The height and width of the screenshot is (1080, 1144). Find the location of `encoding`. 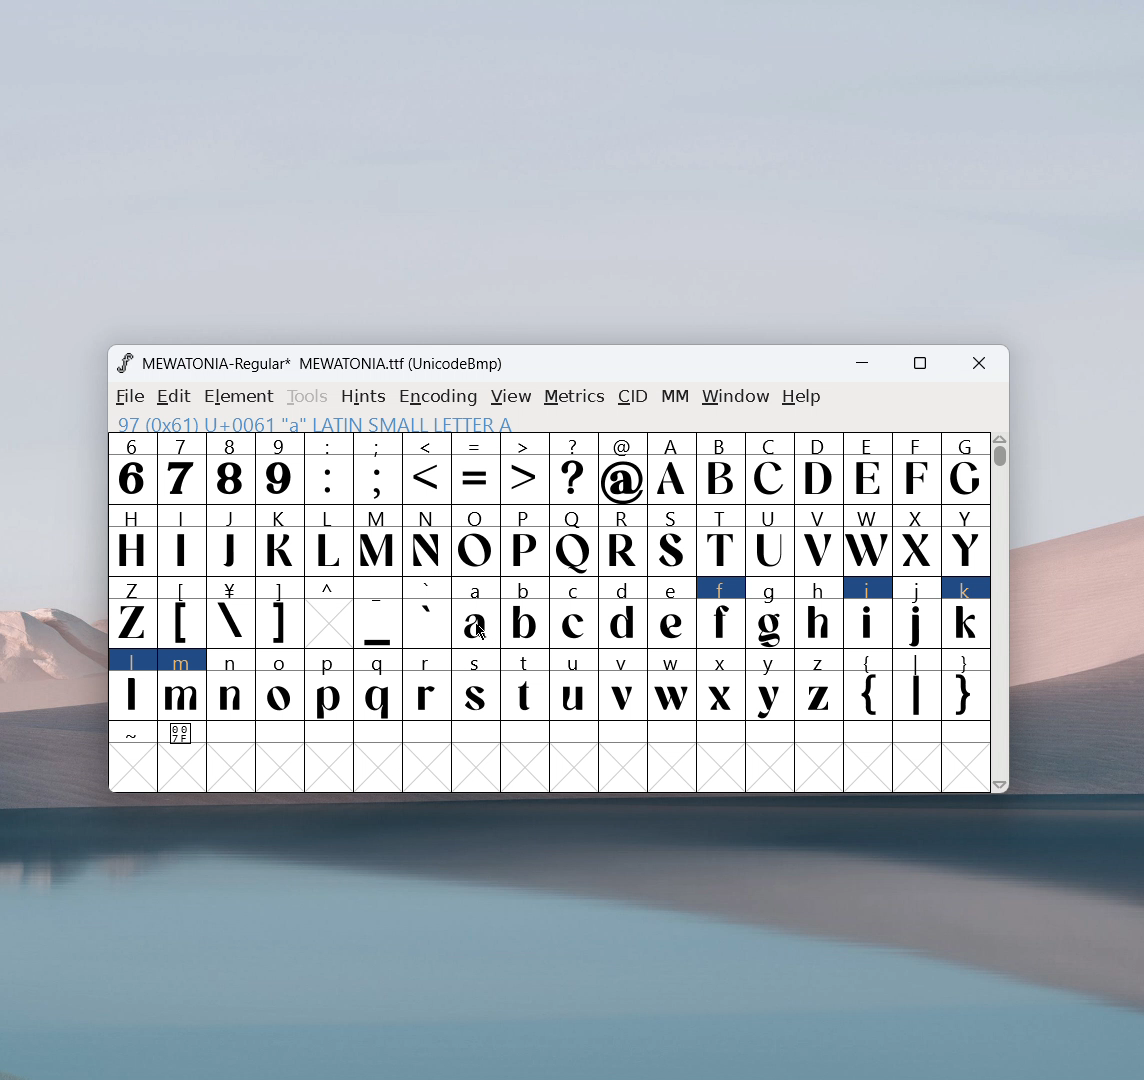

encoding is located at coordinates (438, 395).